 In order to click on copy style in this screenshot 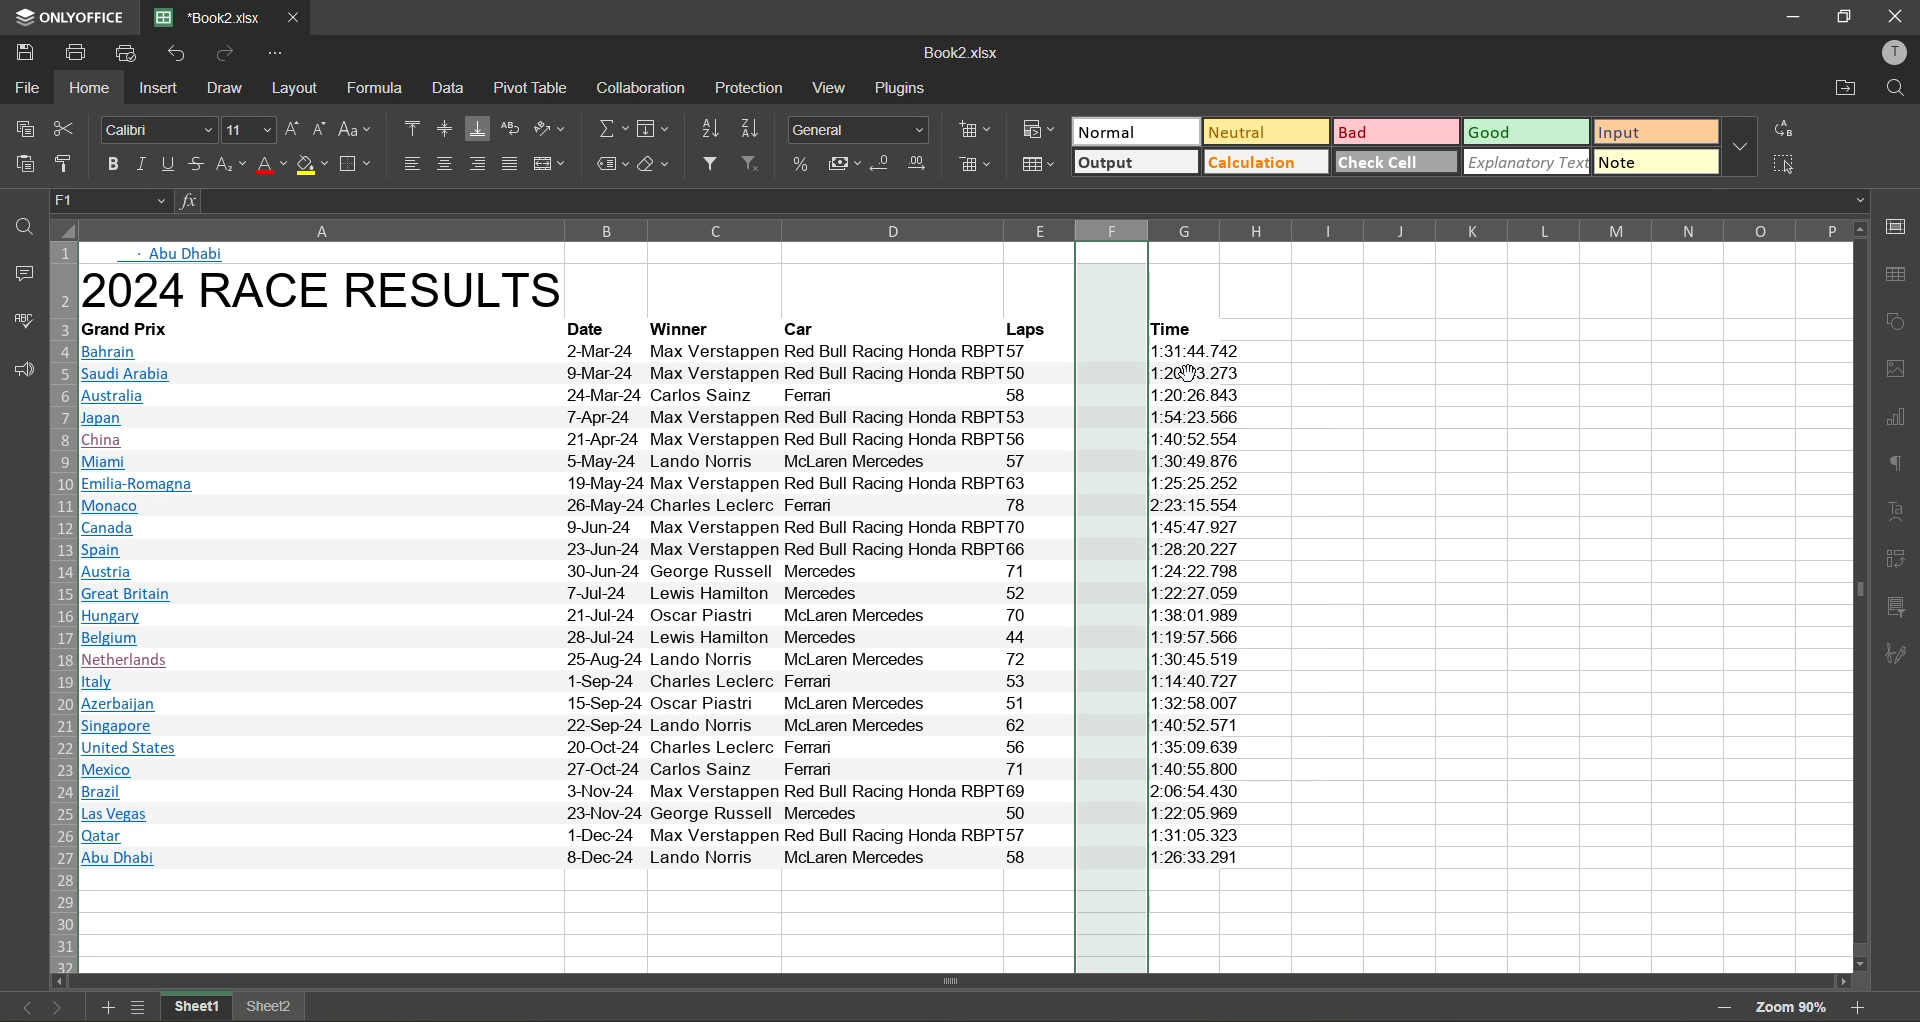, I will do `click(65, 164)`.